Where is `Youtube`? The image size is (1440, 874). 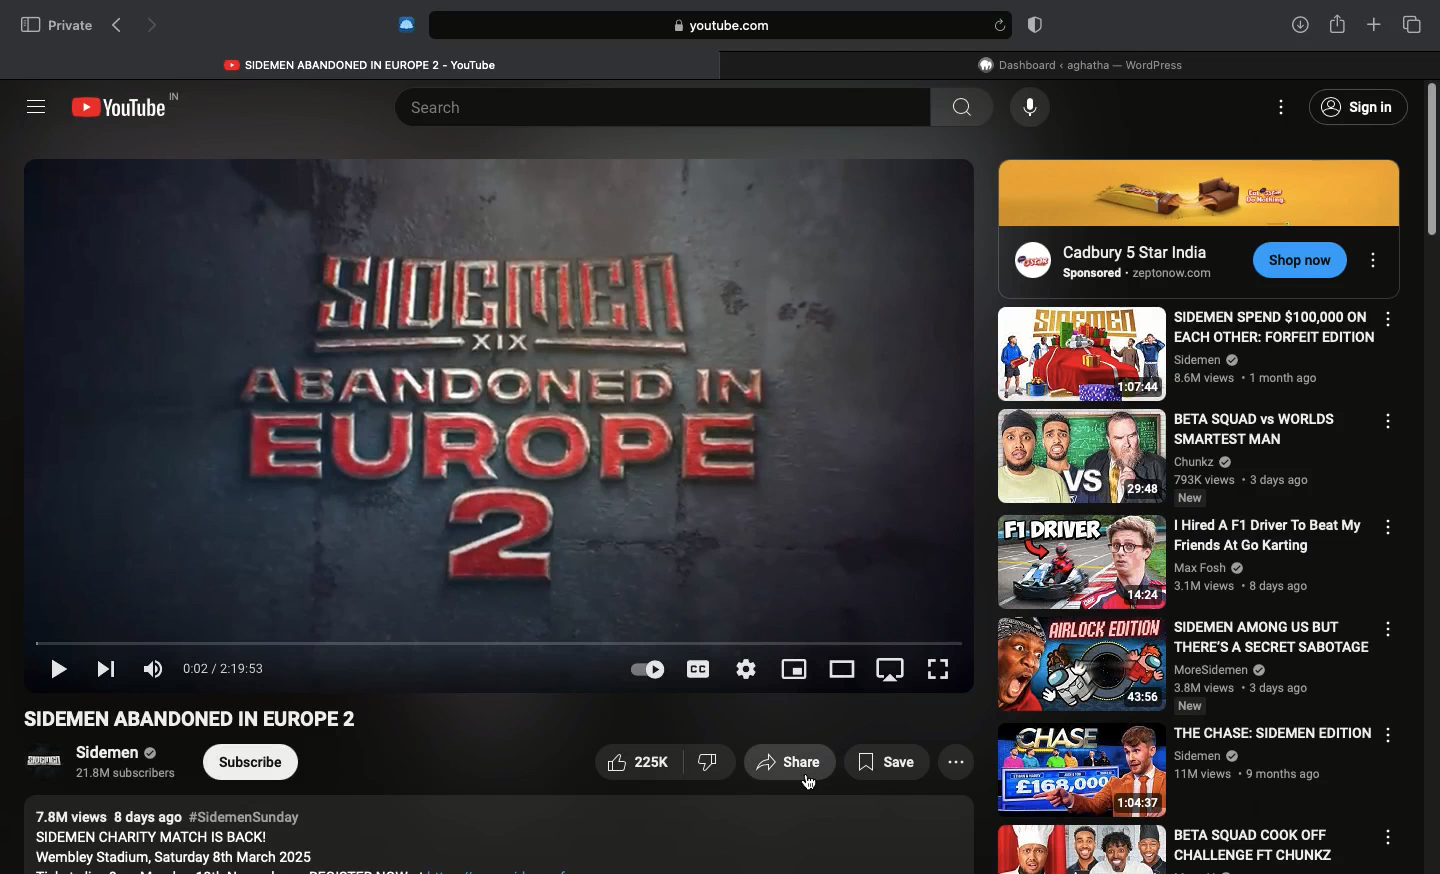 Youtube is located at coordinates (129, 107).